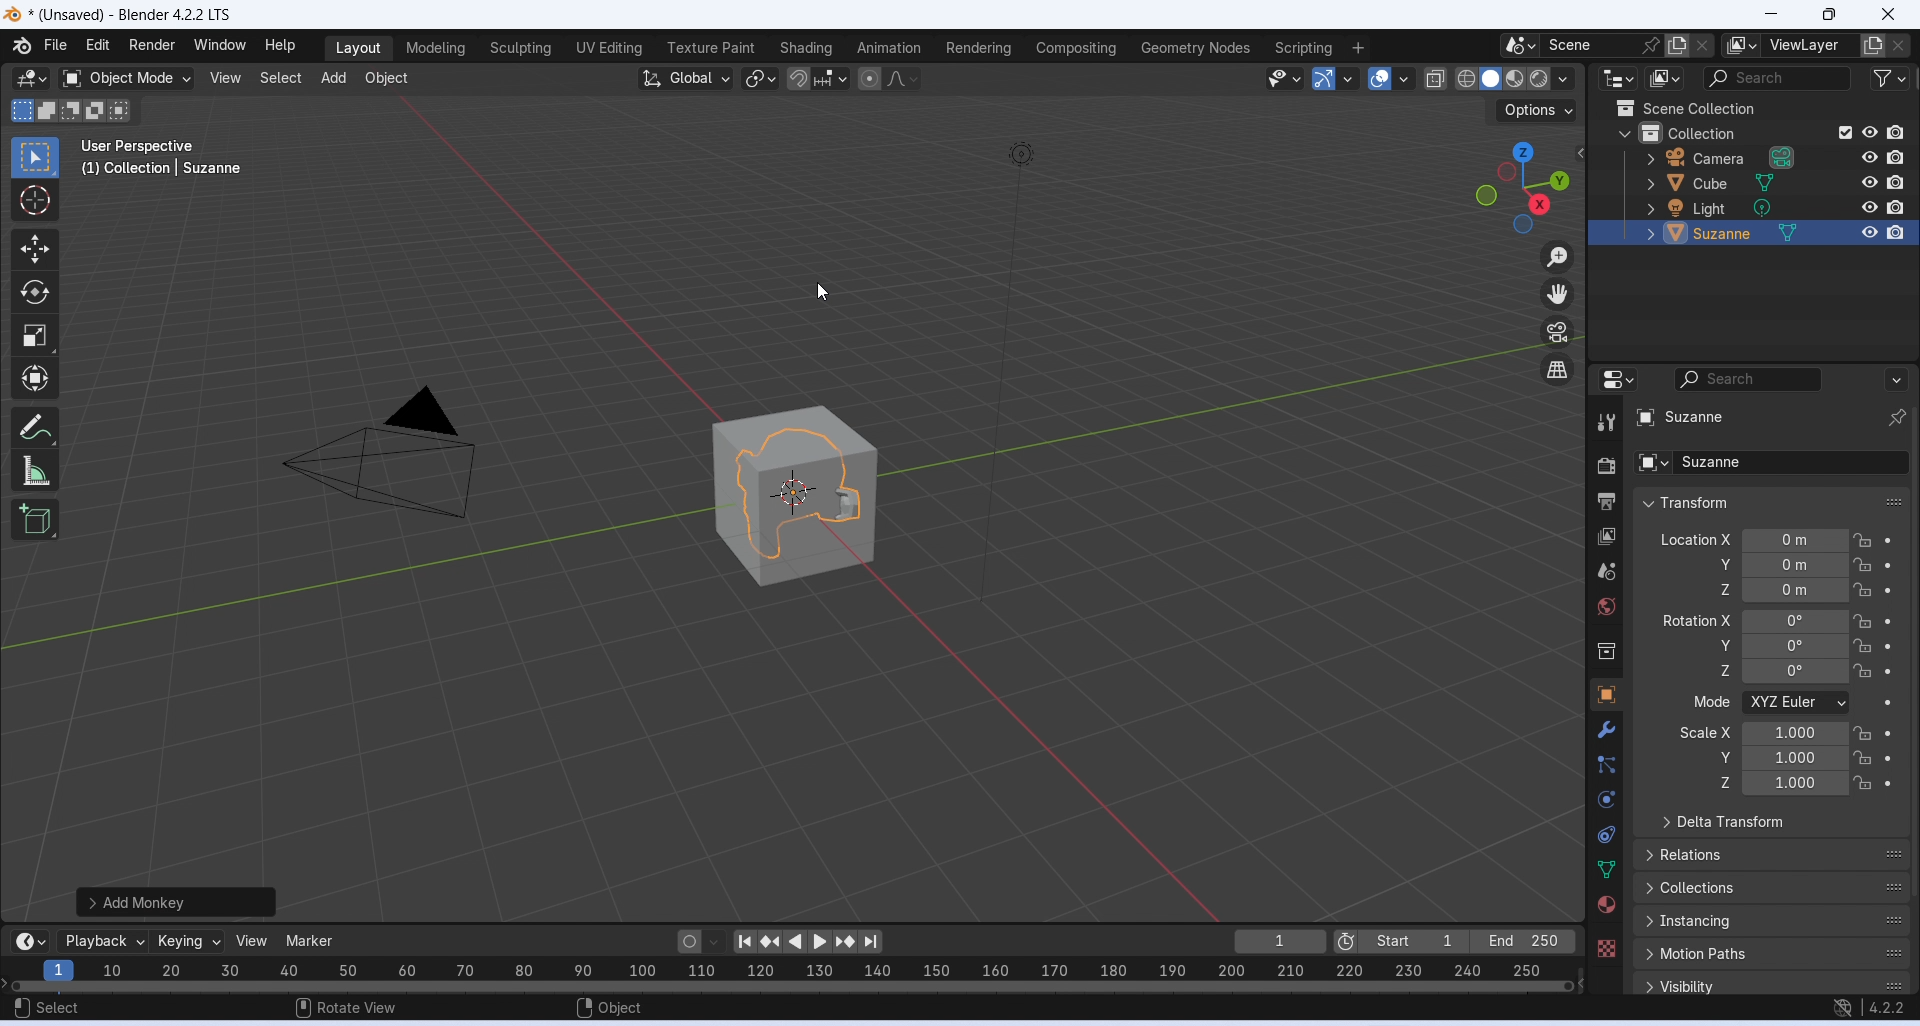  What do you see at coordinates (1520, 187) in the screenshot?
I see `Click` at bounding box center [1520, 187].